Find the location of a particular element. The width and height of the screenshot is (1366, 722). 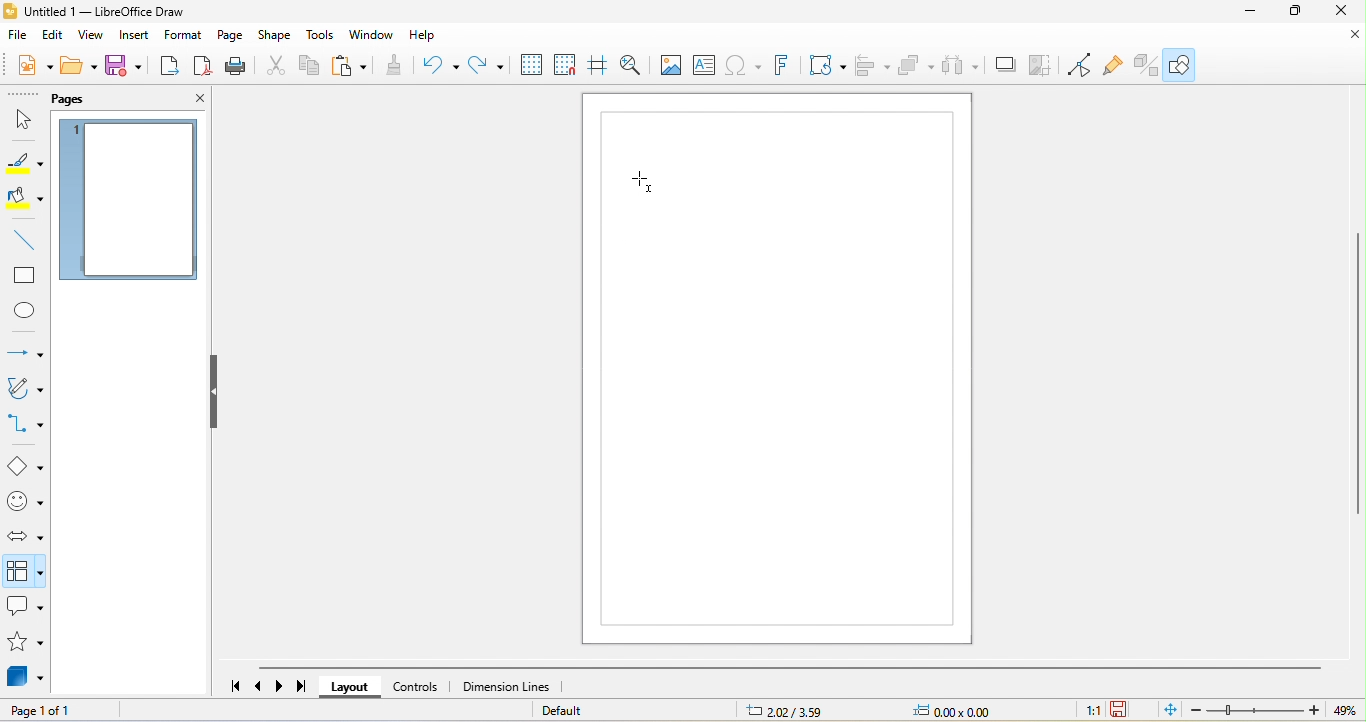

symbol shape is located at coordinates (25, 504).